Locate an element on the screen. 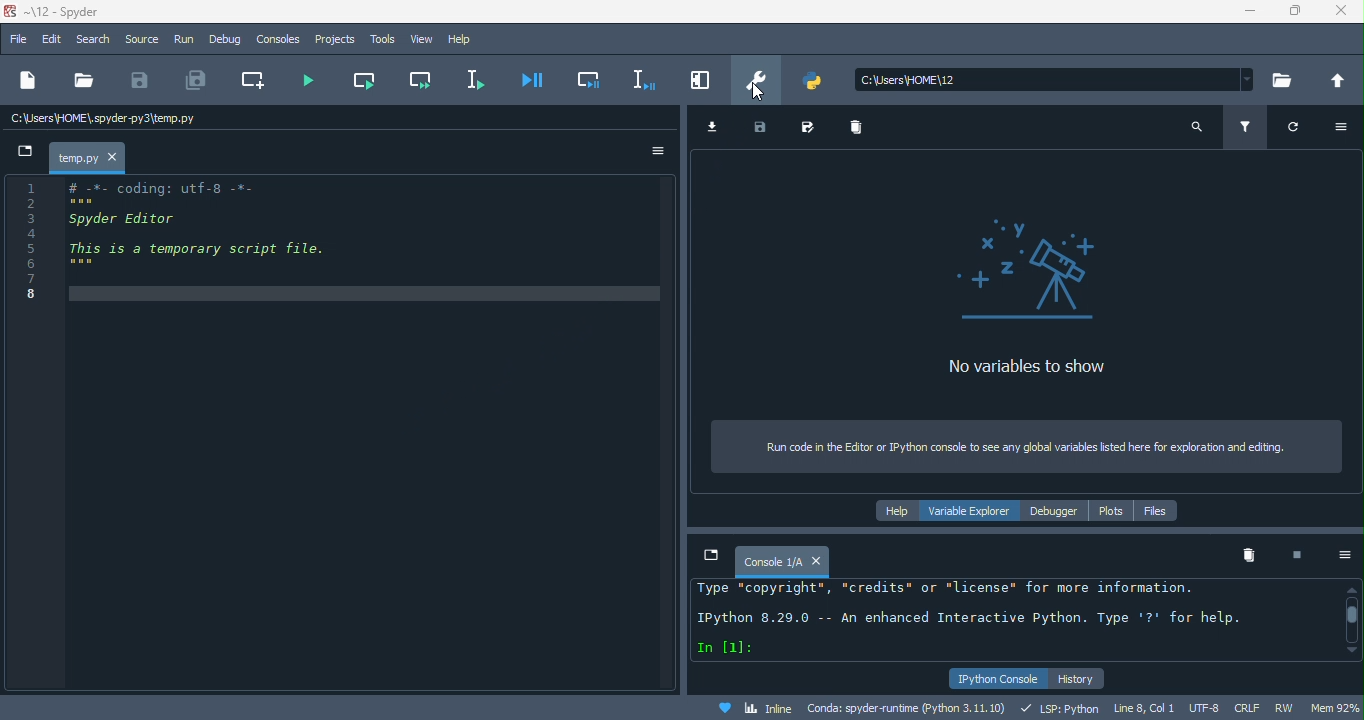  mem 92% is located at coordinates (1335, 706).